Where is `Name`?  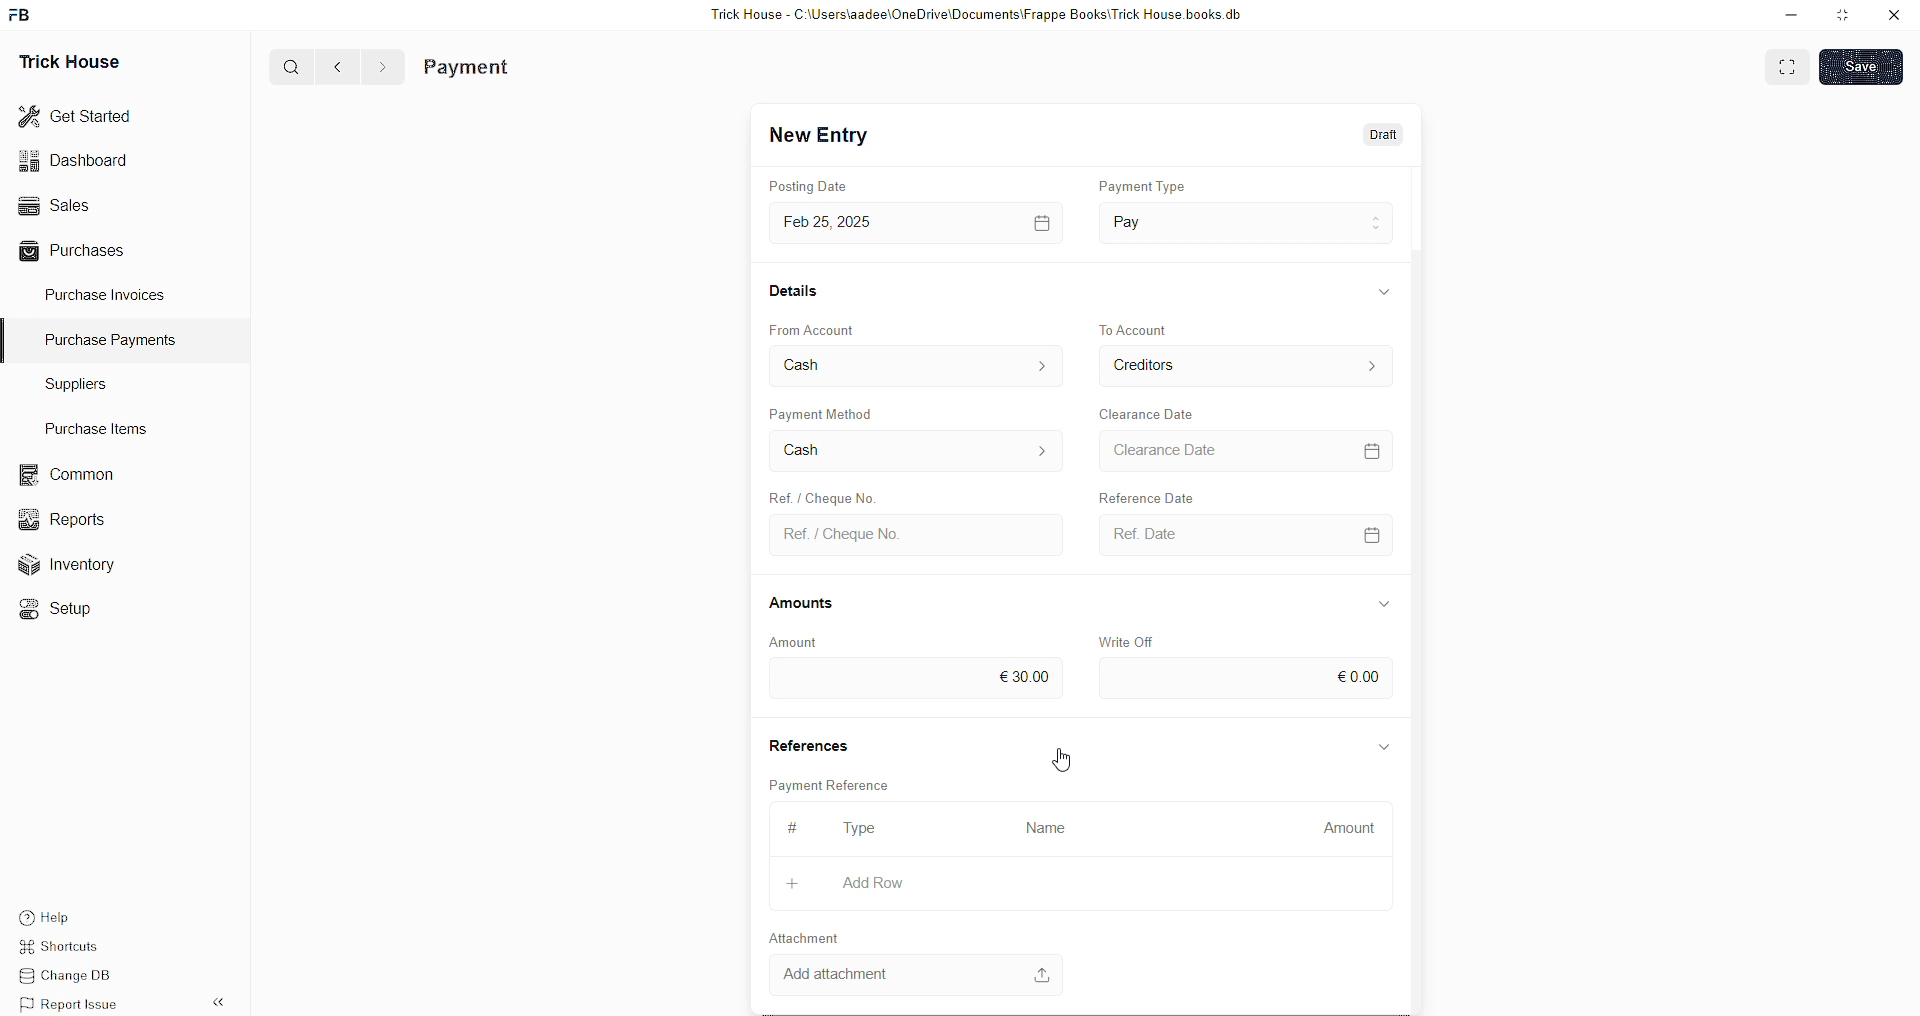 Name is located at coordinates (1037, 825).